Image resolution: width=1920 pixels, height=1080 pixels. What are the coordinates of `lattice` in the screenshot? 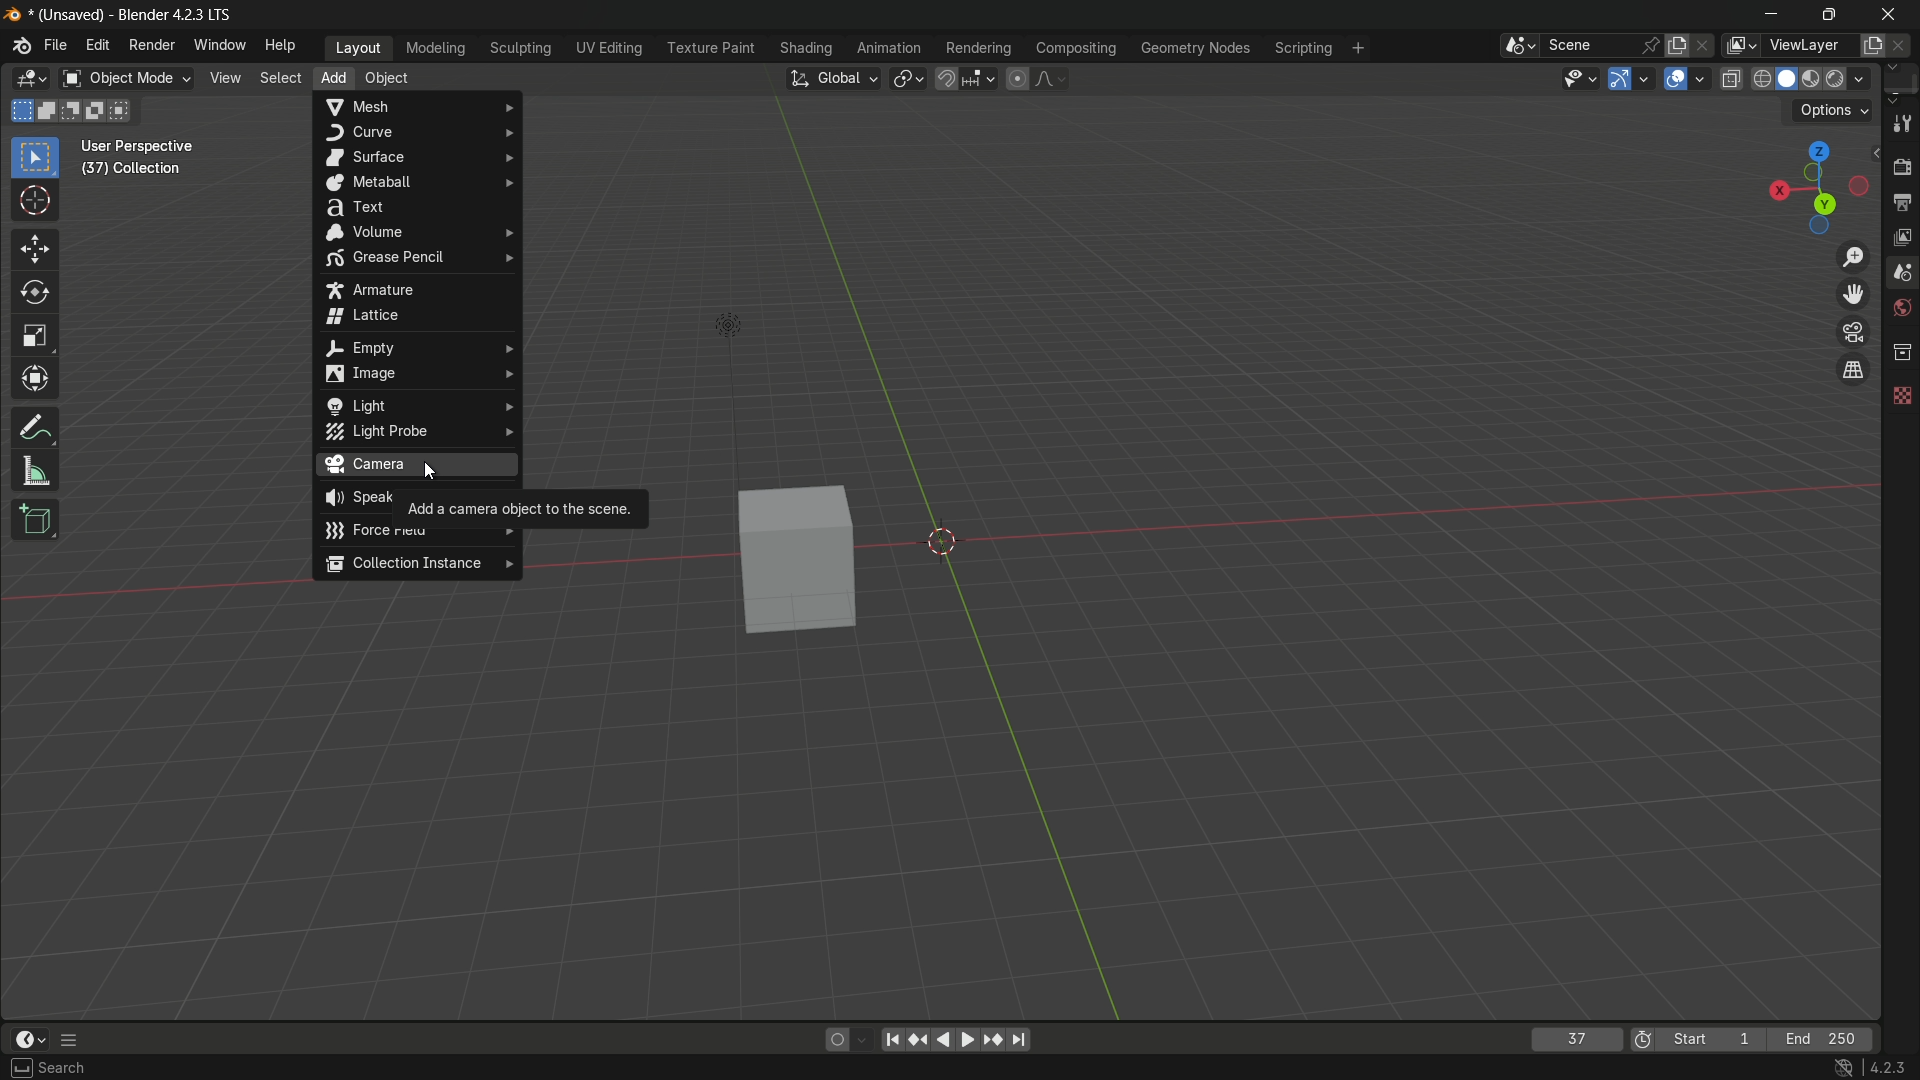 It's located at (416, 317).